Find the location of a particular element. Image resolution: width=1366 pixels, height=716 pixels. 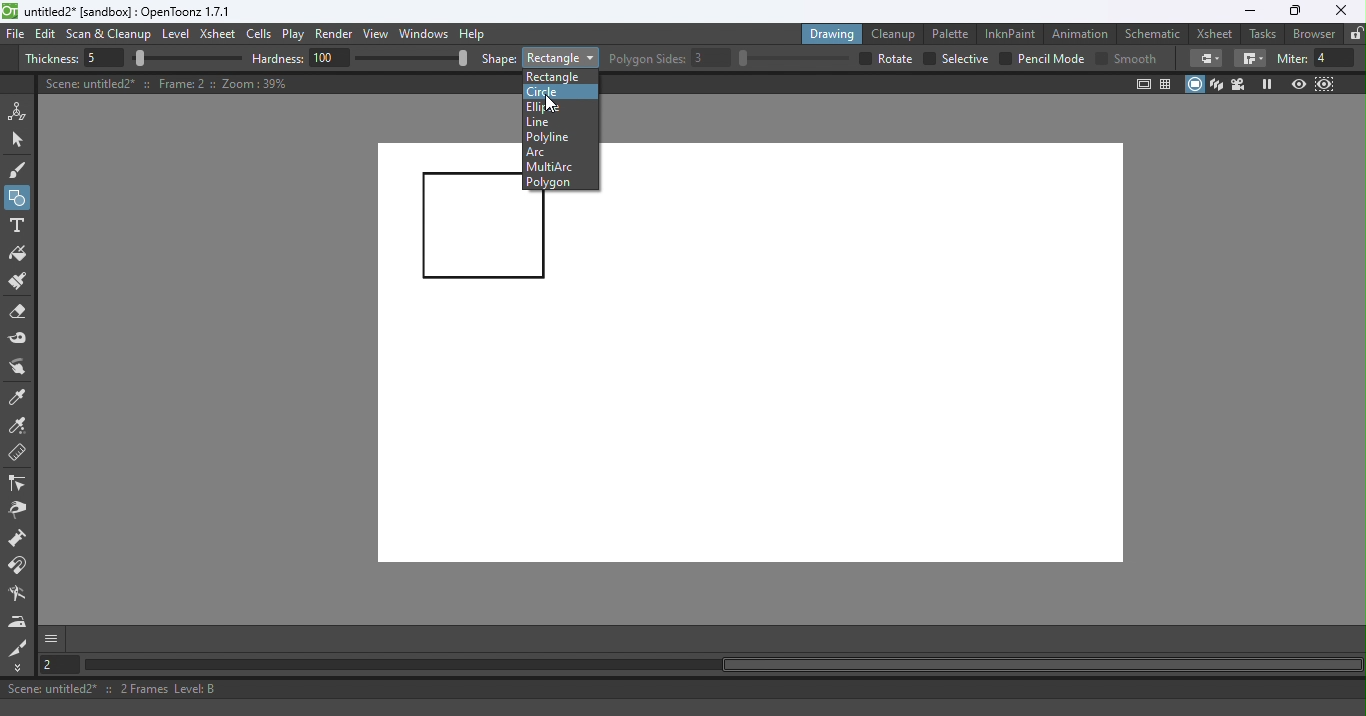

4 is located at coordinates (1335, 58).